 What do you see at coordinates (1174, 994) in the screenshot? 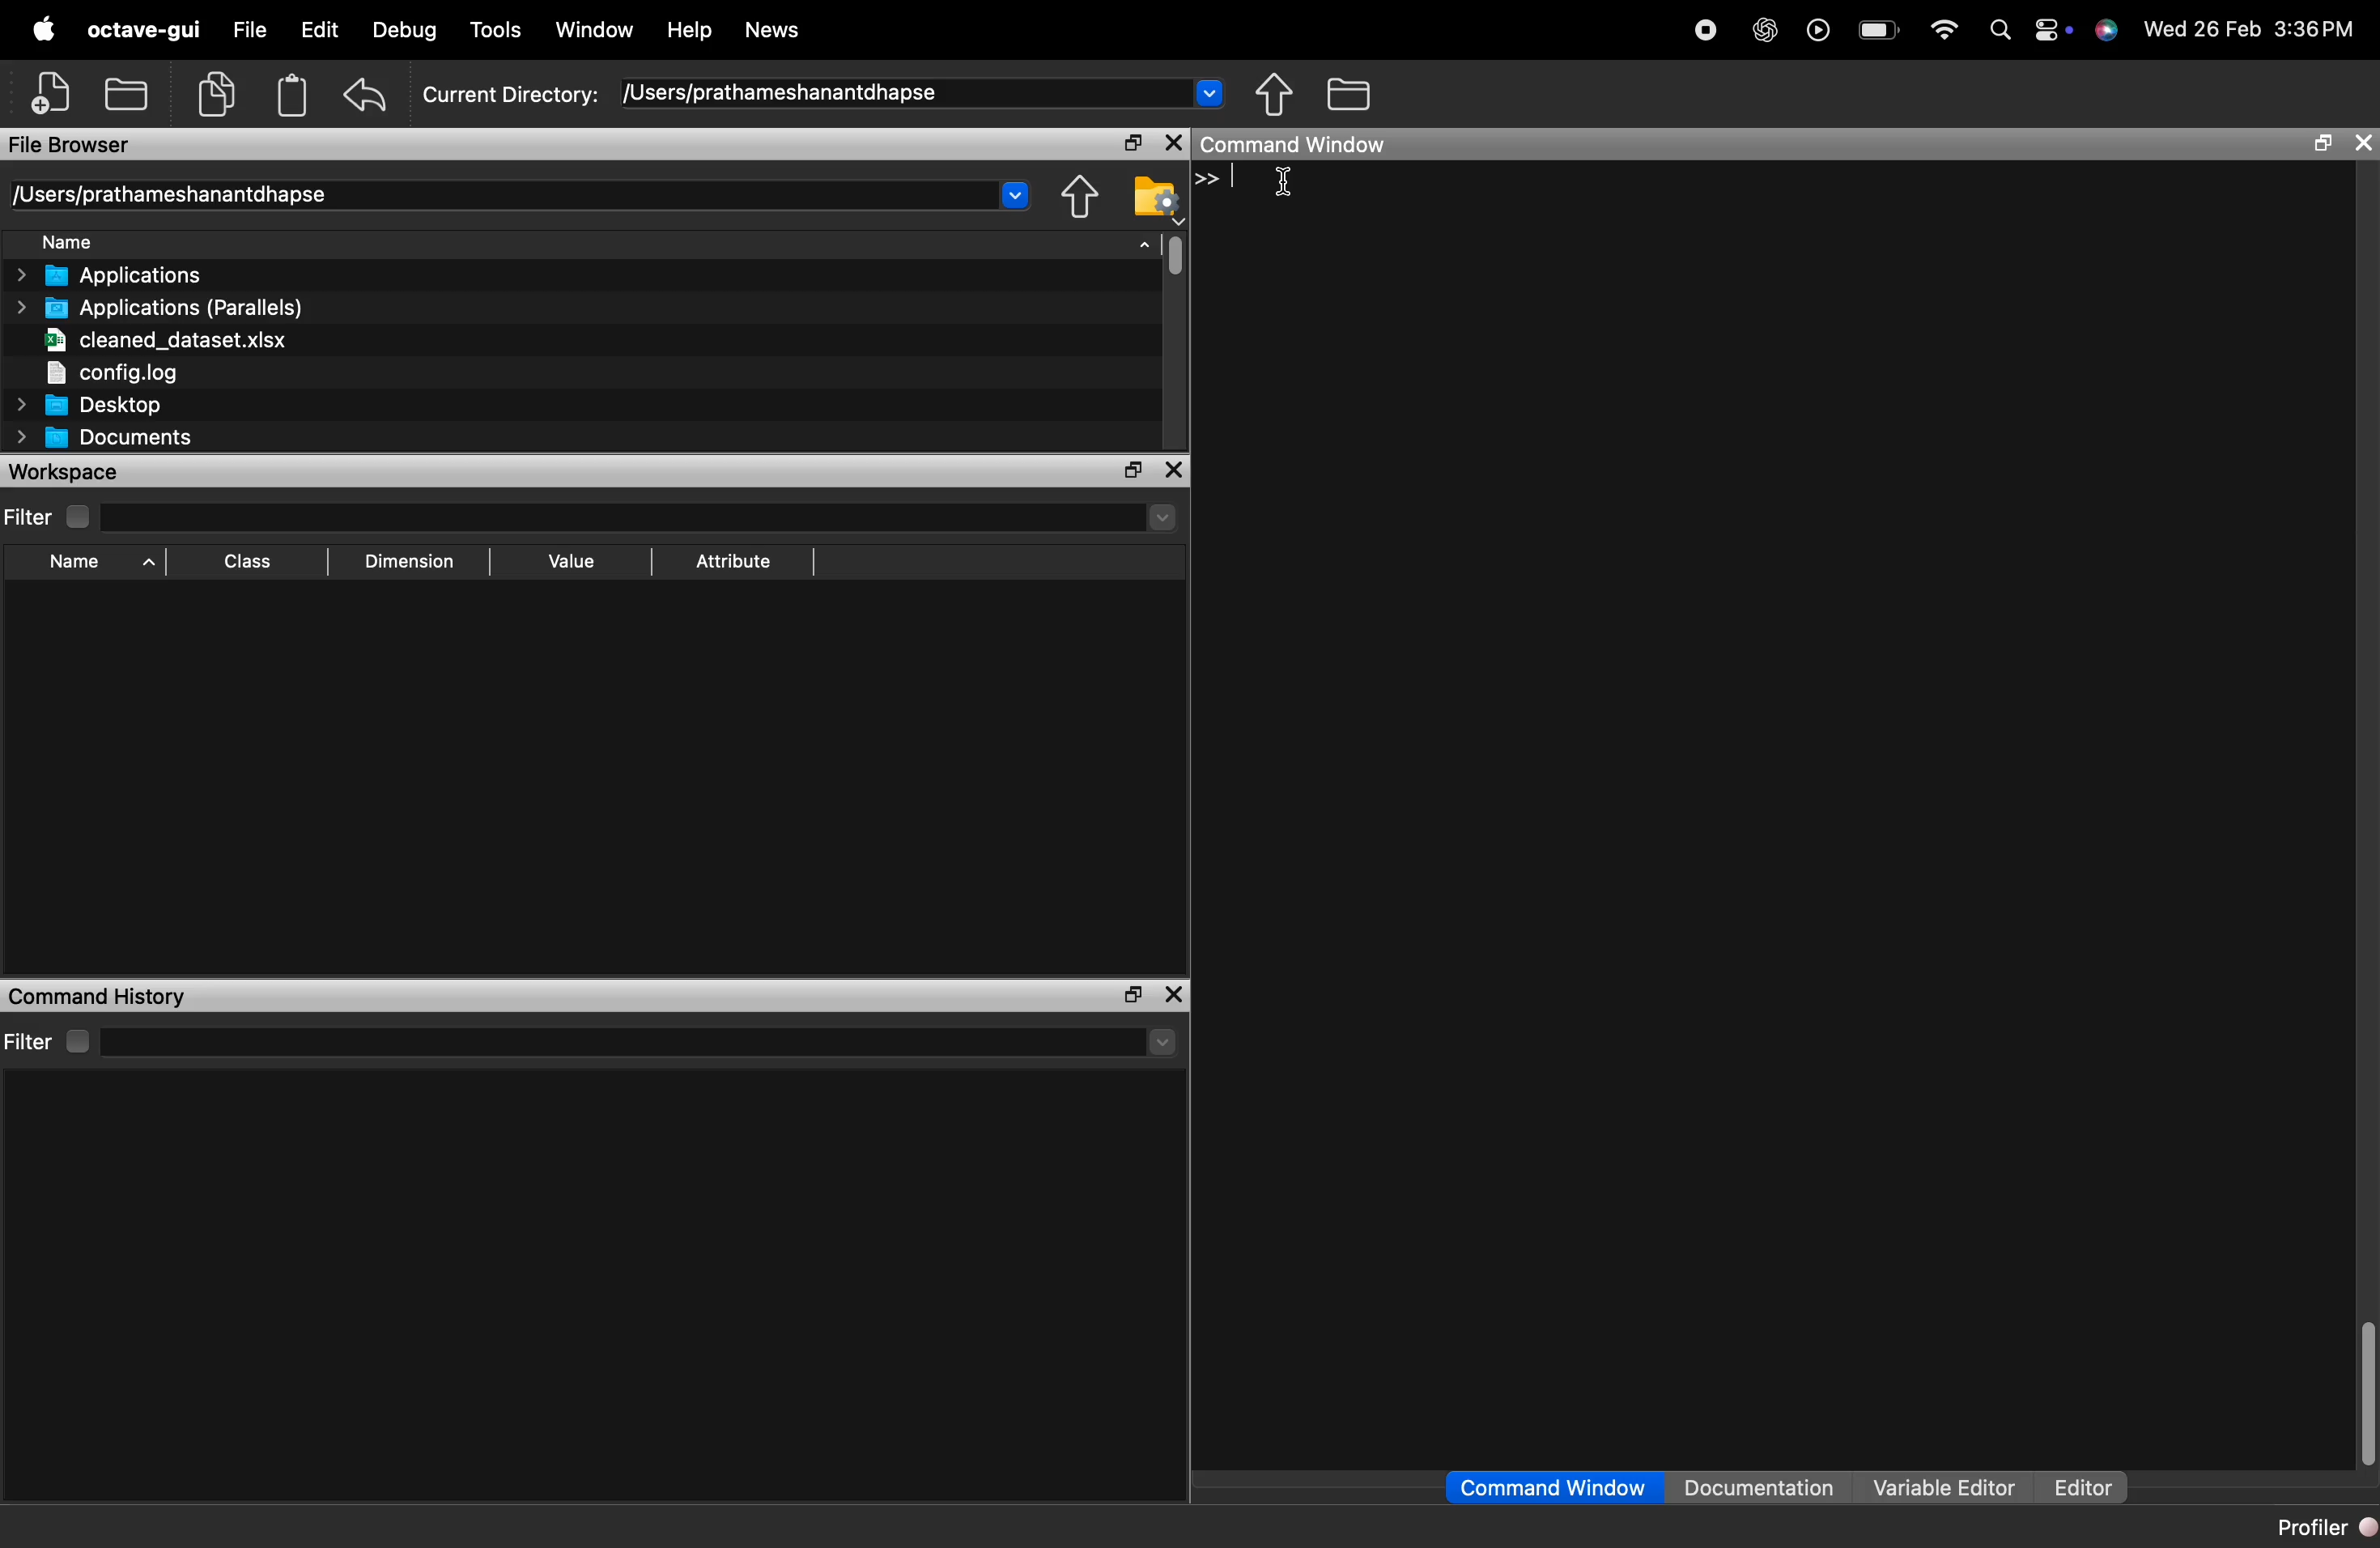
I see `close` at bounding box center [1174, 994].